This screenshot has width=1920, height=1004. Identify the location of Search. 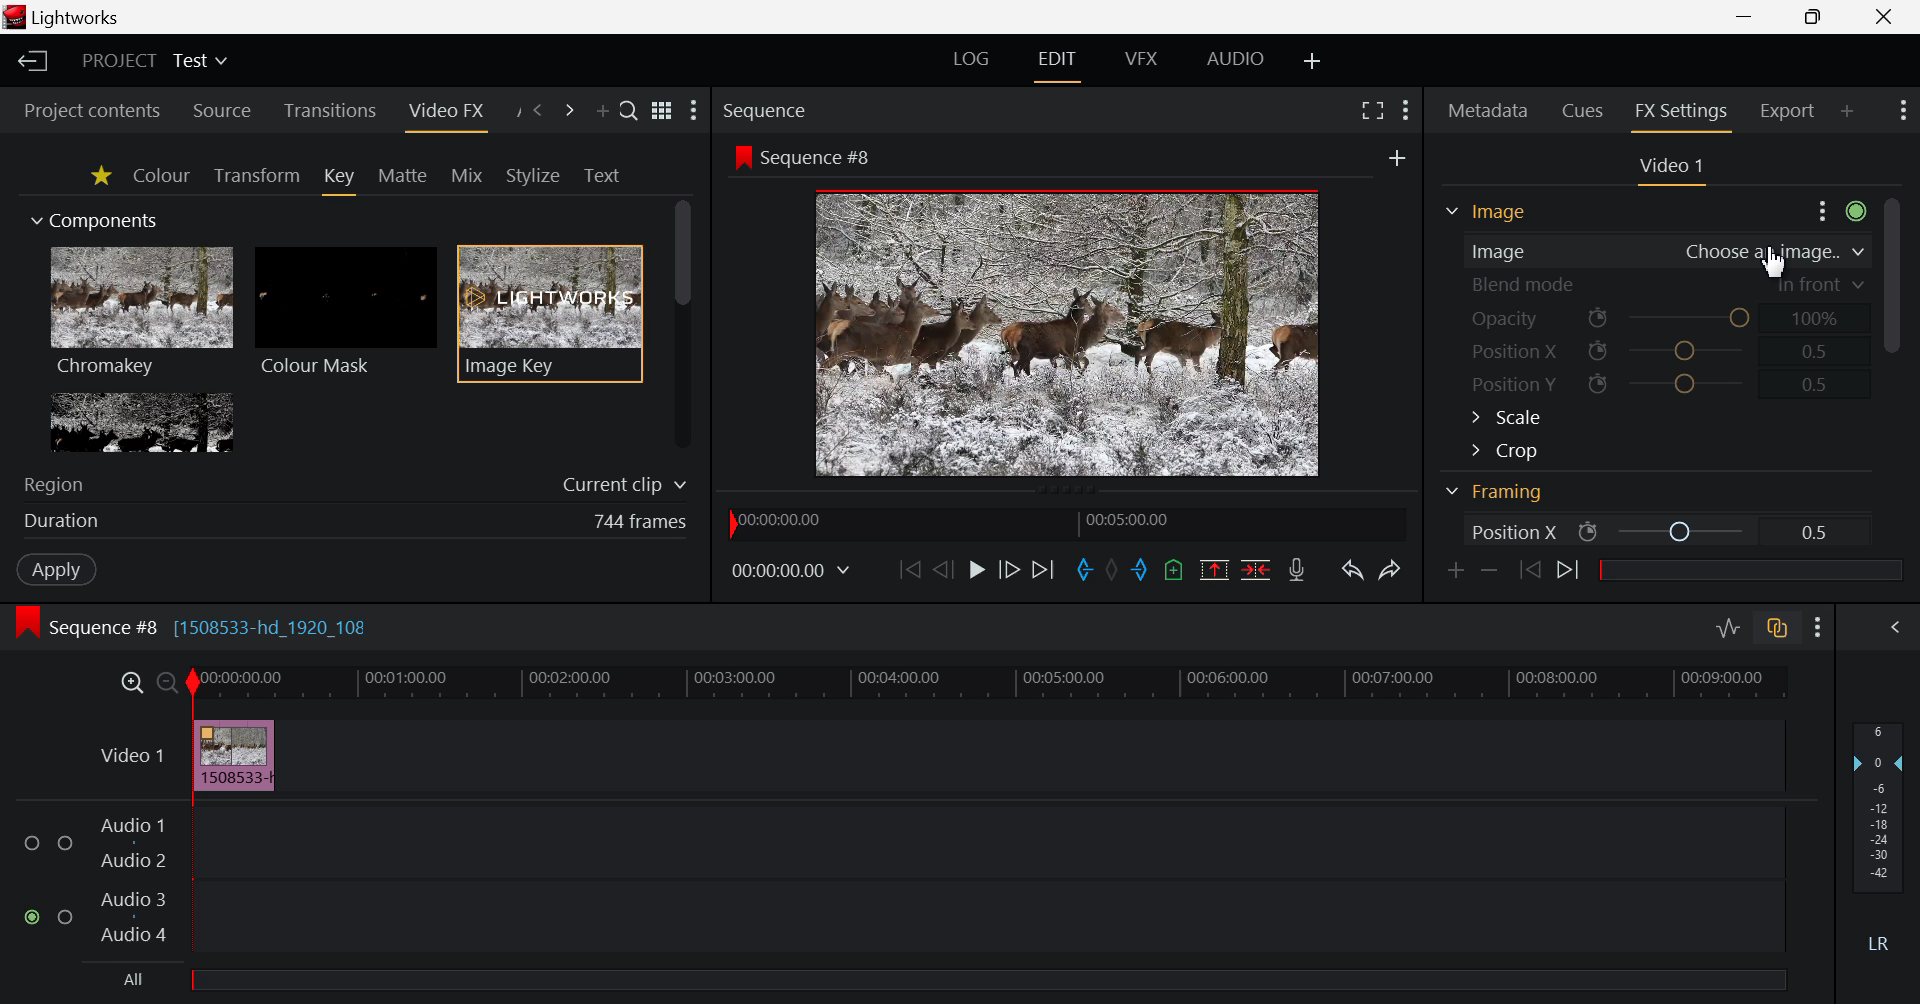
(629, 110).